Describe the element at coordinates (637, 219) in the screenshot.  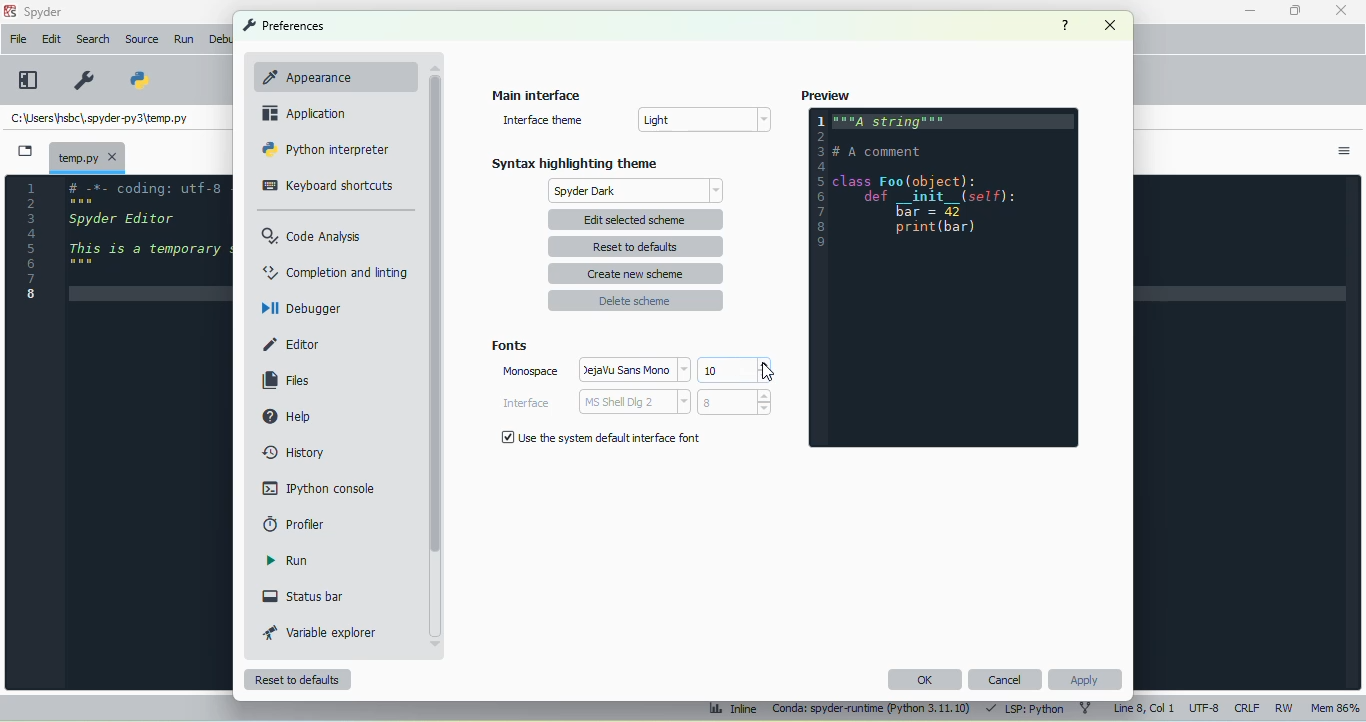
I see `edit selected scheme` at that location.